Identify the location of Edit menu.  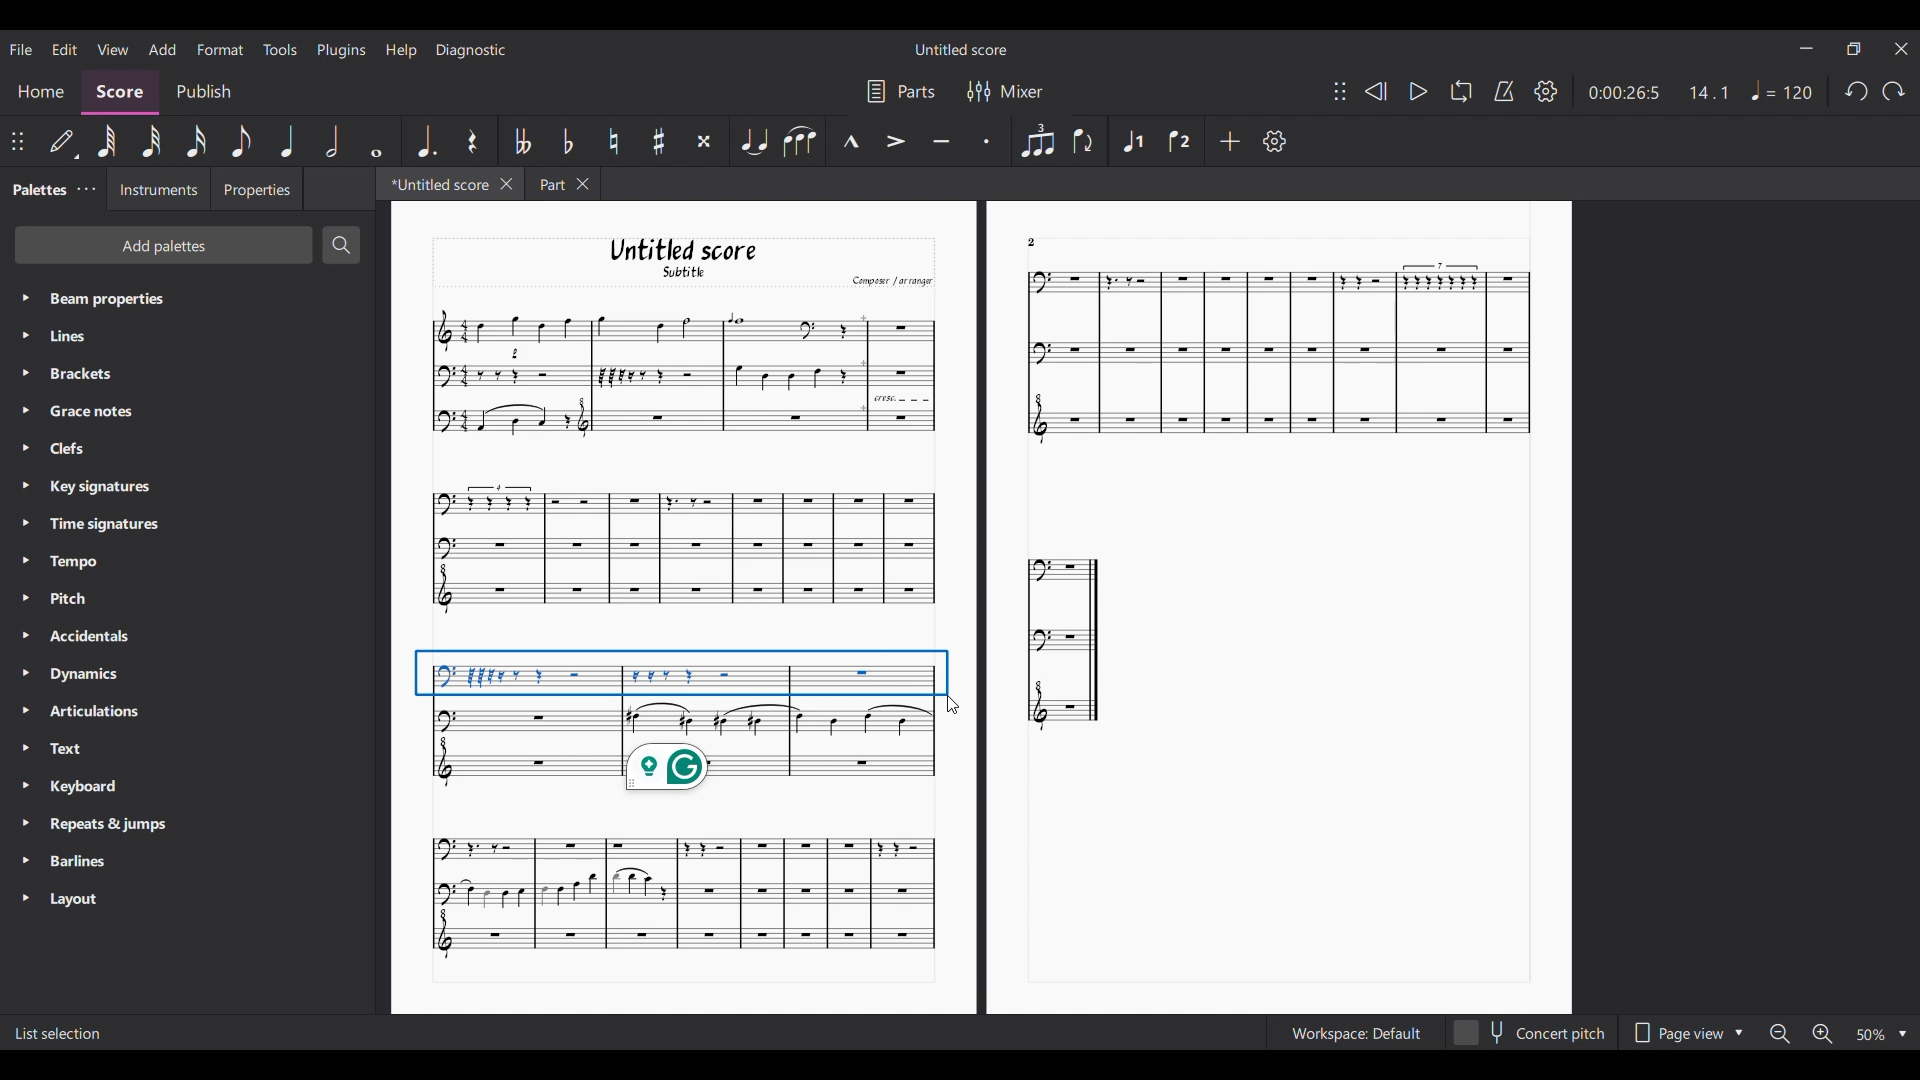
(65, 49).